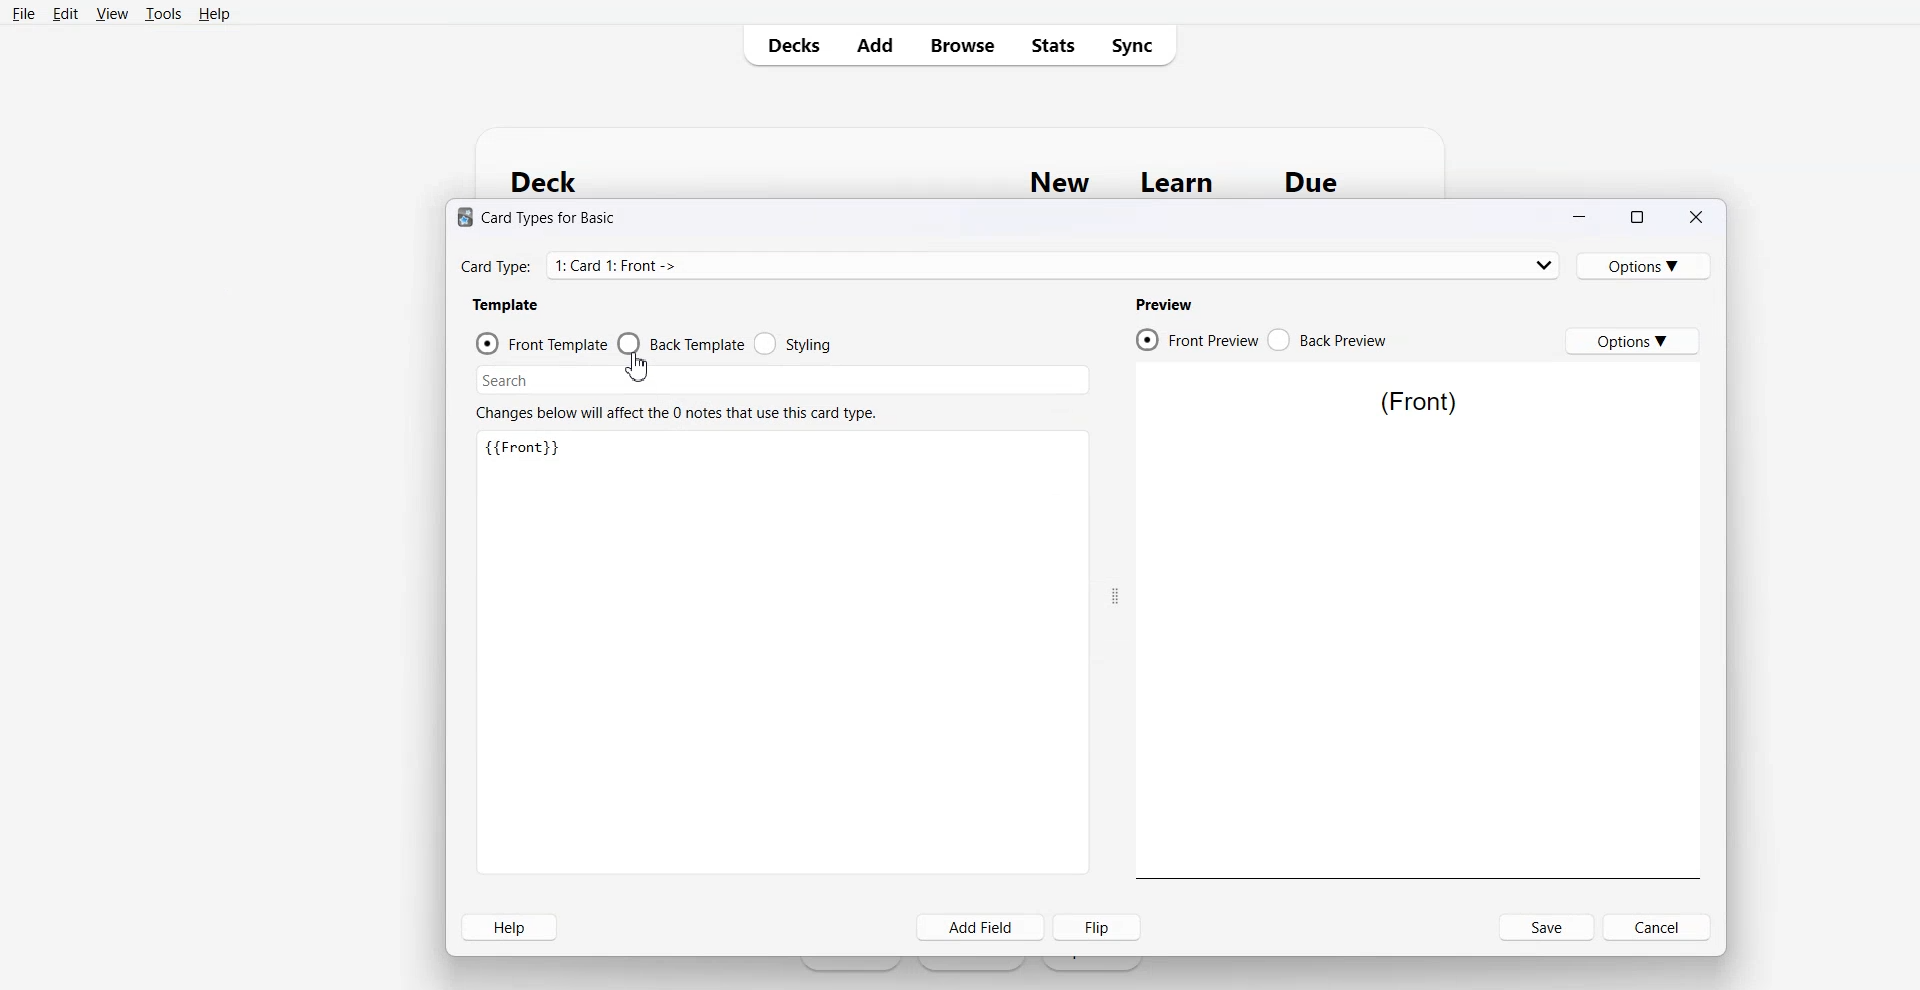 This screenshot has width=1920, height=990. Describe the element at coordinates (980, 927) in the screenshot. I see `Add field` at that location.